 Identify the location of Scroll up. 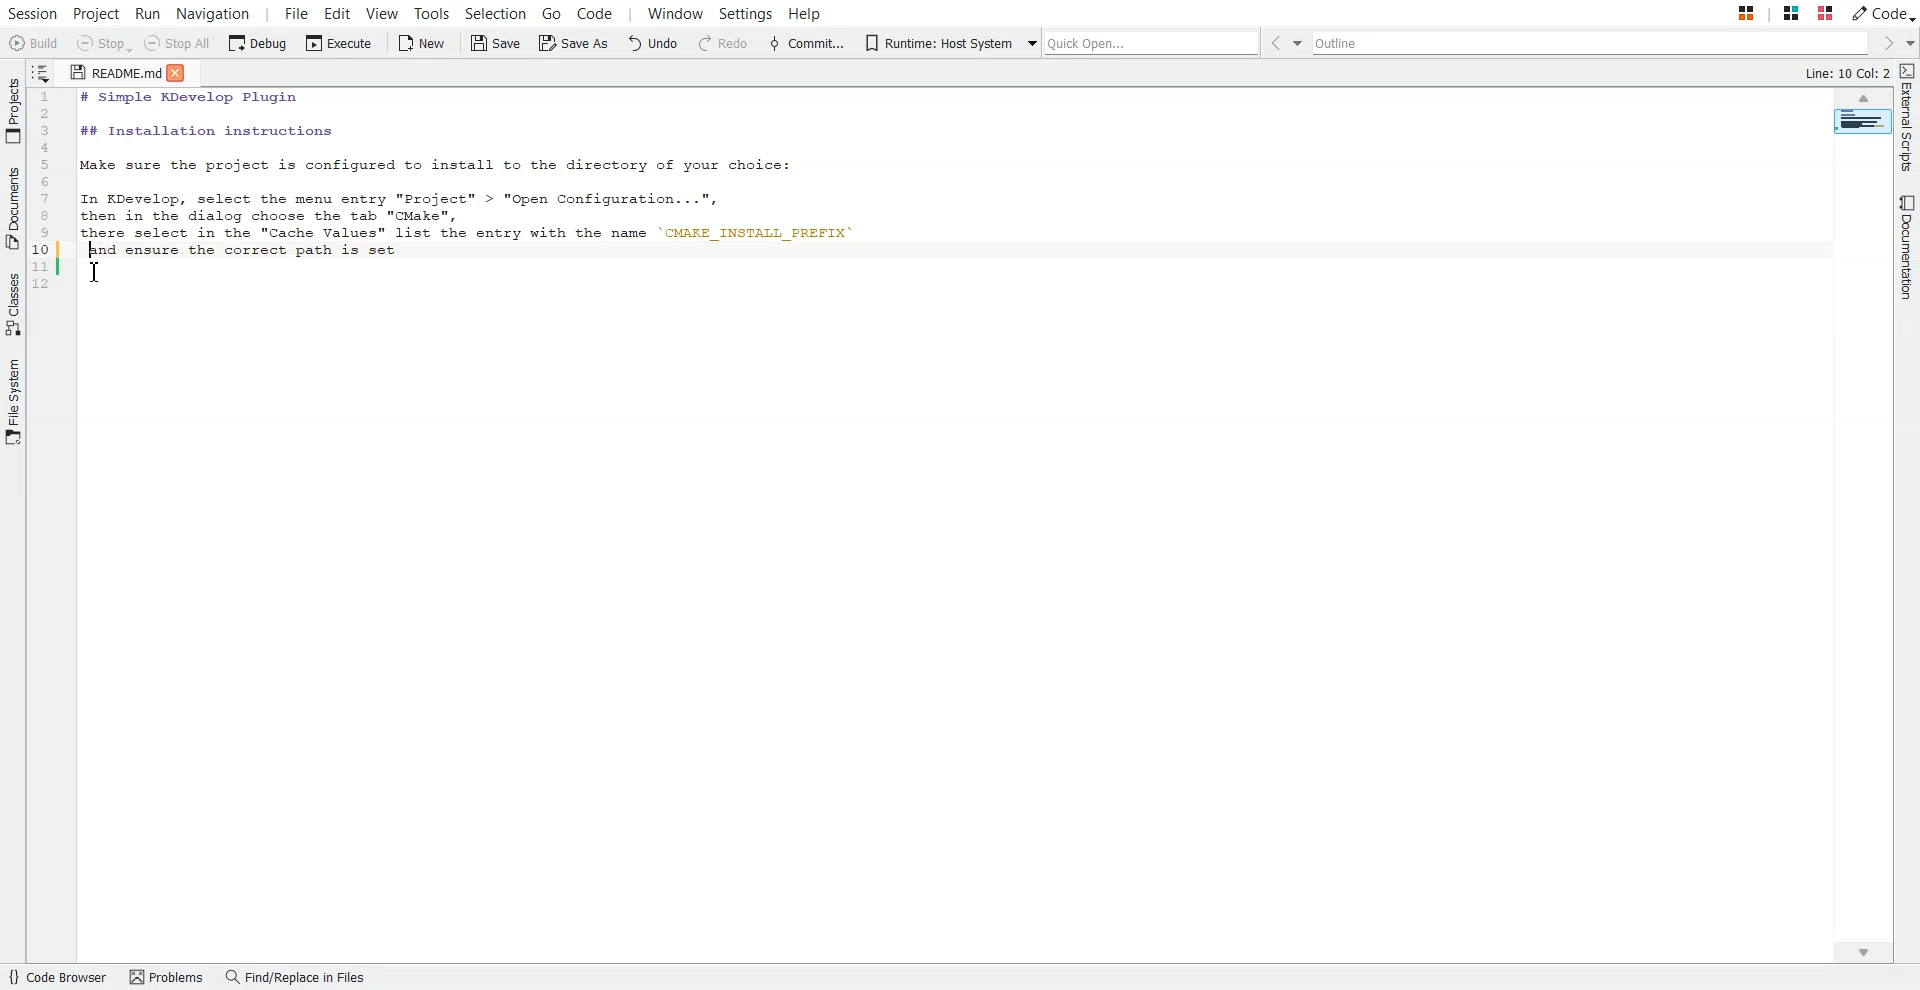
(1862, 97).